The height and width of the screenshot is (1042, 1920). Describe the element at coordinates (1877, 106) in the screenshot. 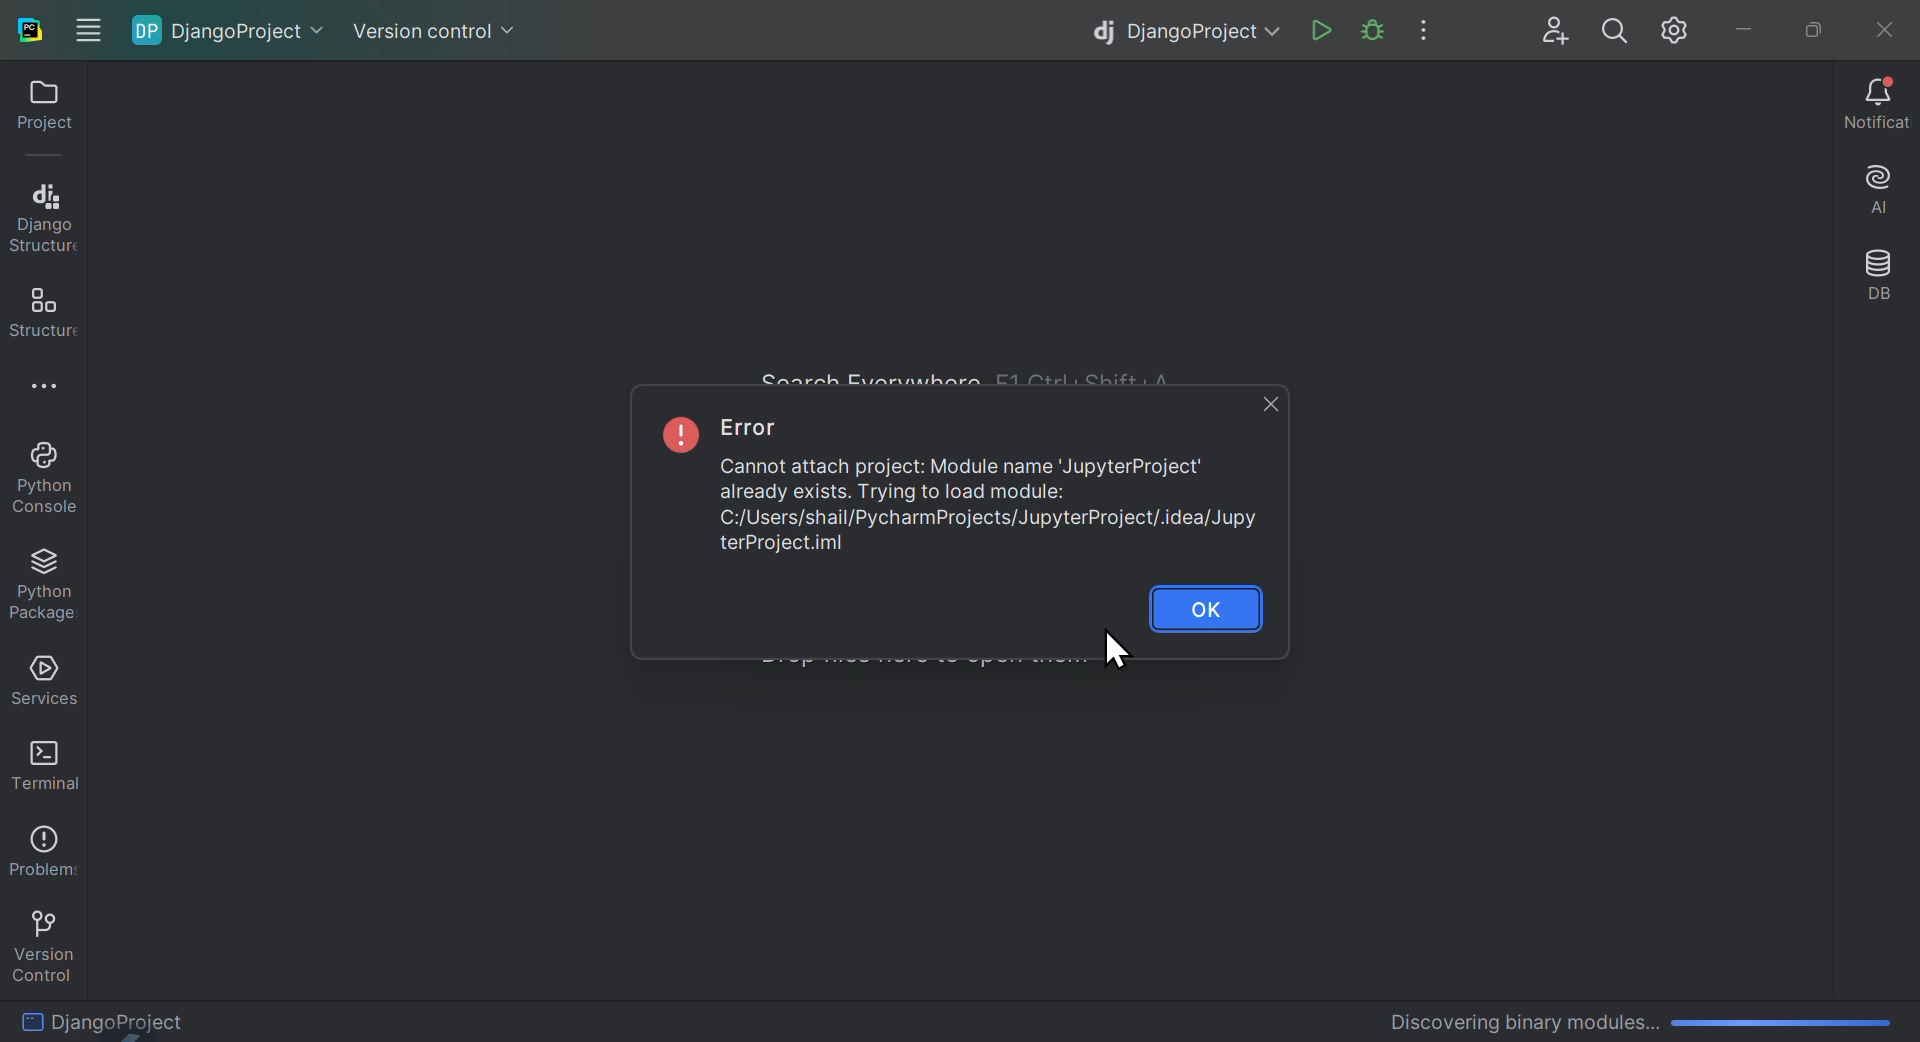

I see `Notifications` at that location.